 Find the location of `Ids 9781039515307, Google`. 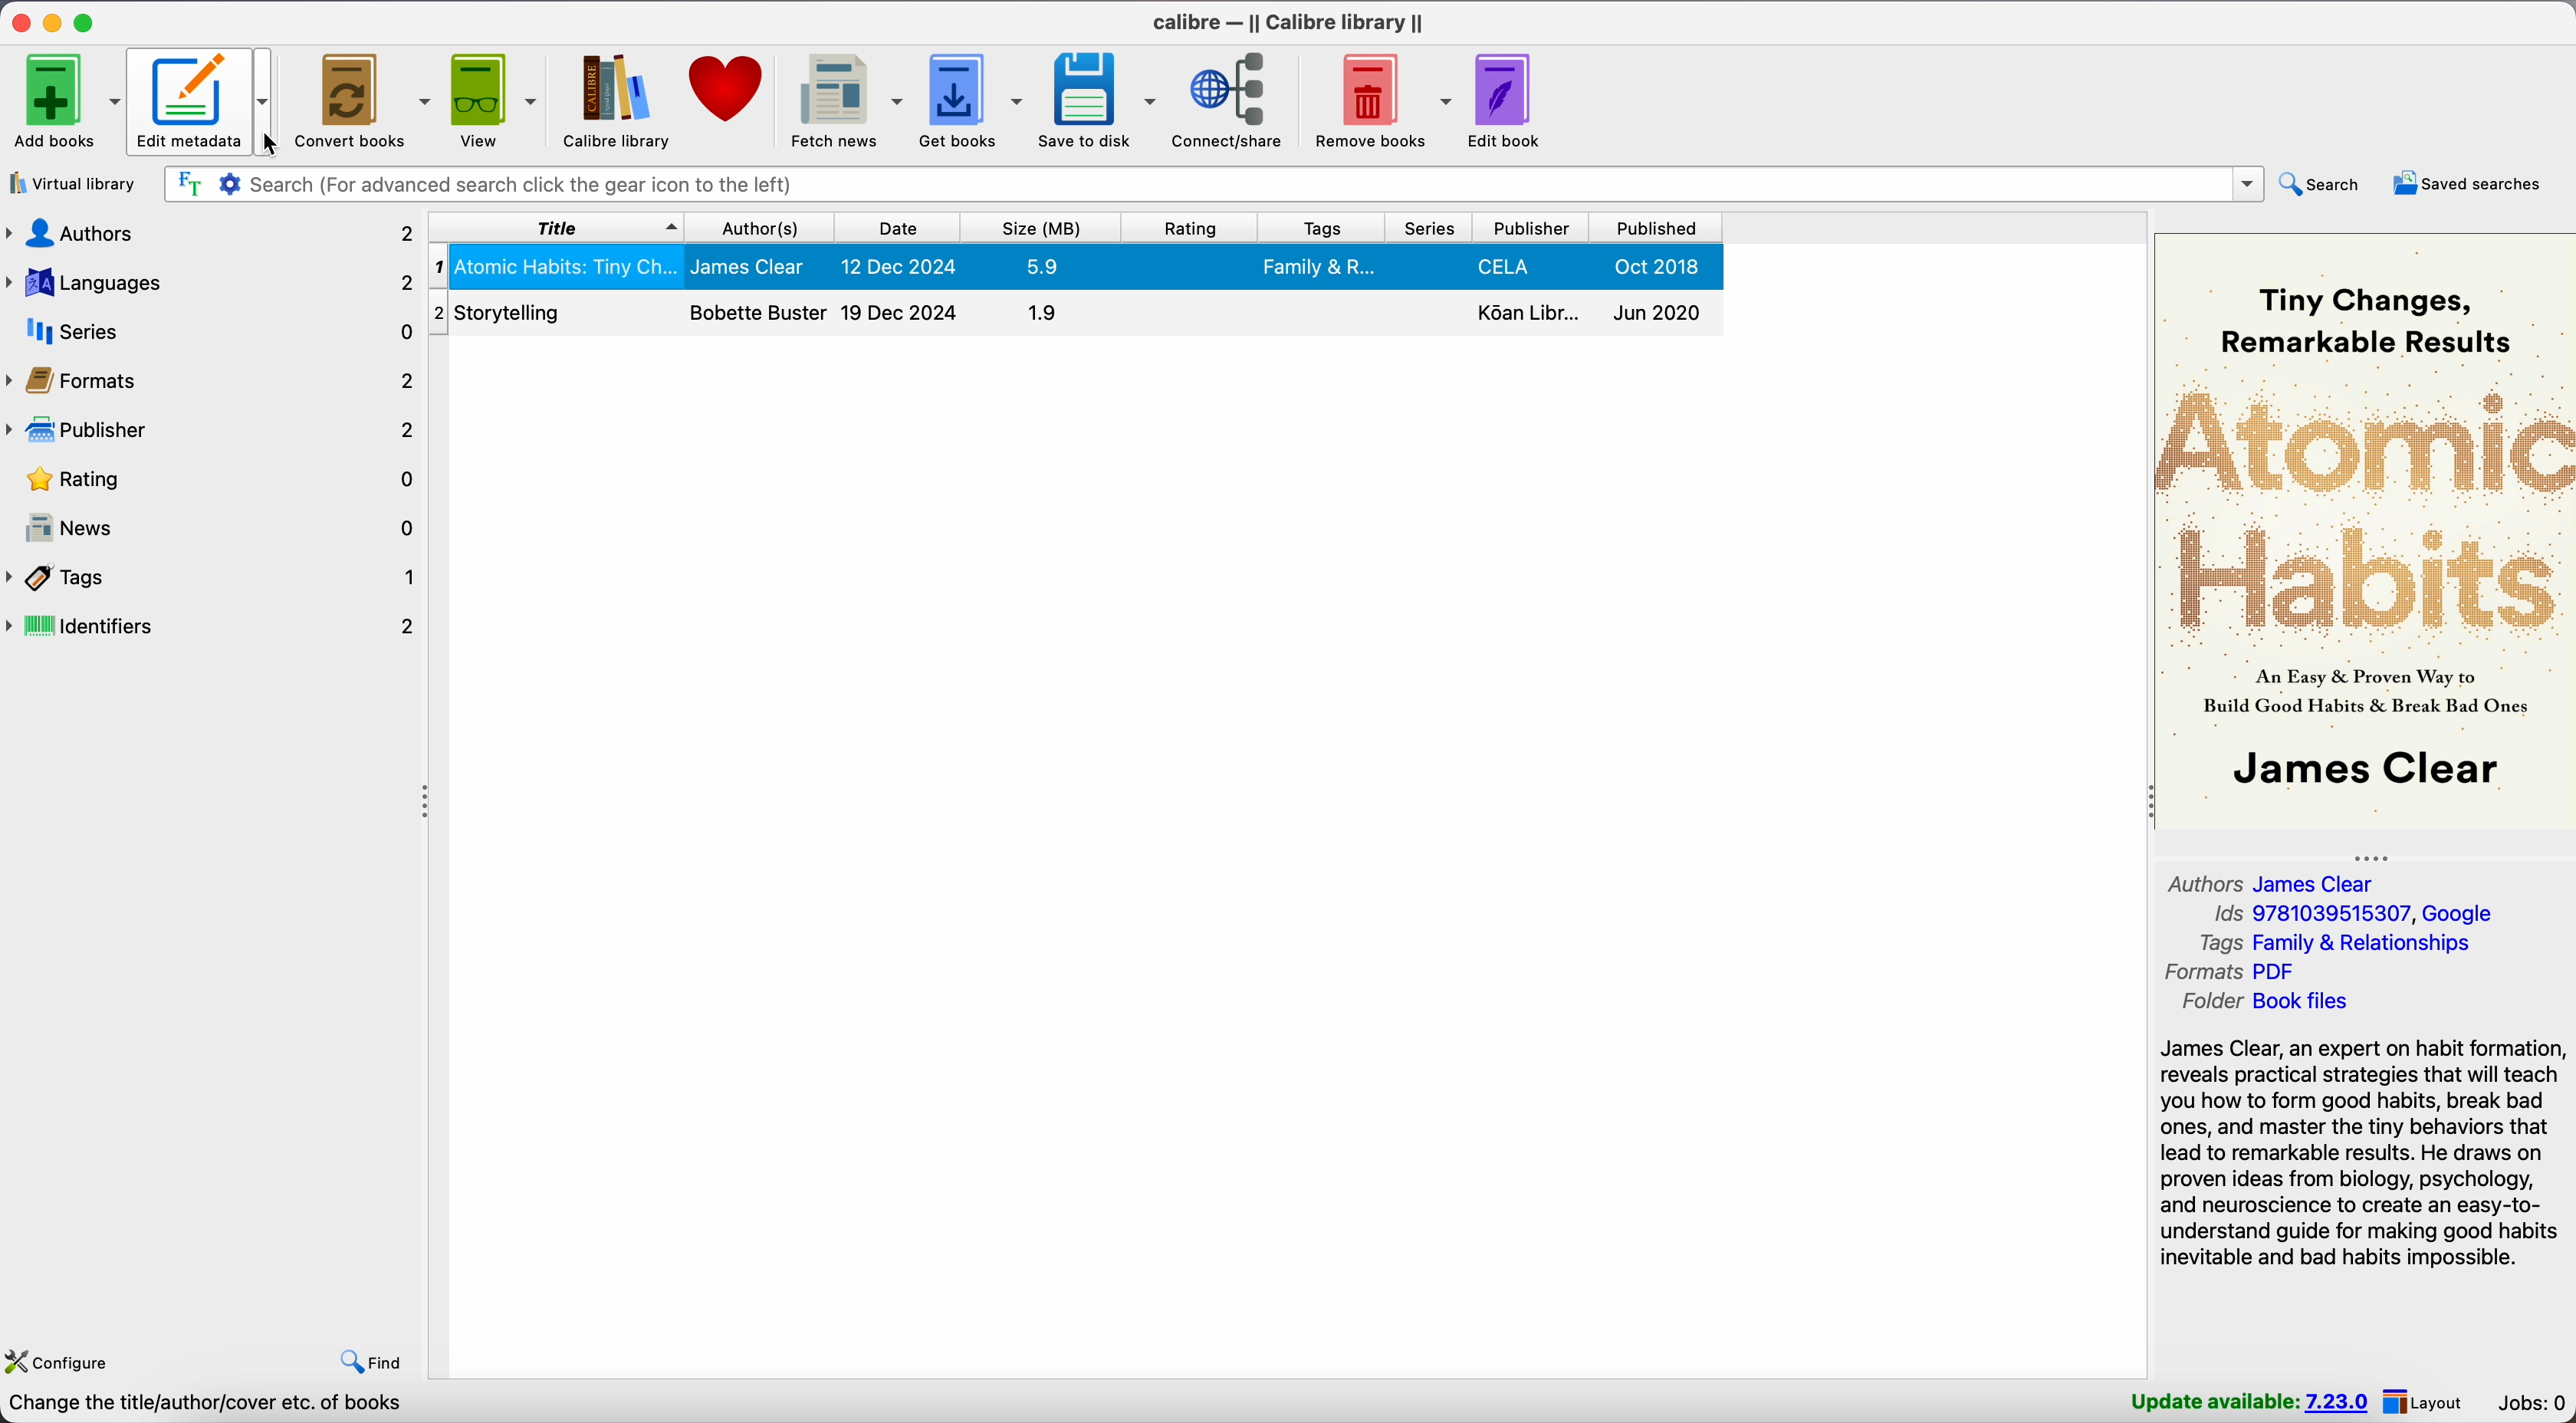

Ids 9781039515307, Google is located at coordinates (2358, 914).